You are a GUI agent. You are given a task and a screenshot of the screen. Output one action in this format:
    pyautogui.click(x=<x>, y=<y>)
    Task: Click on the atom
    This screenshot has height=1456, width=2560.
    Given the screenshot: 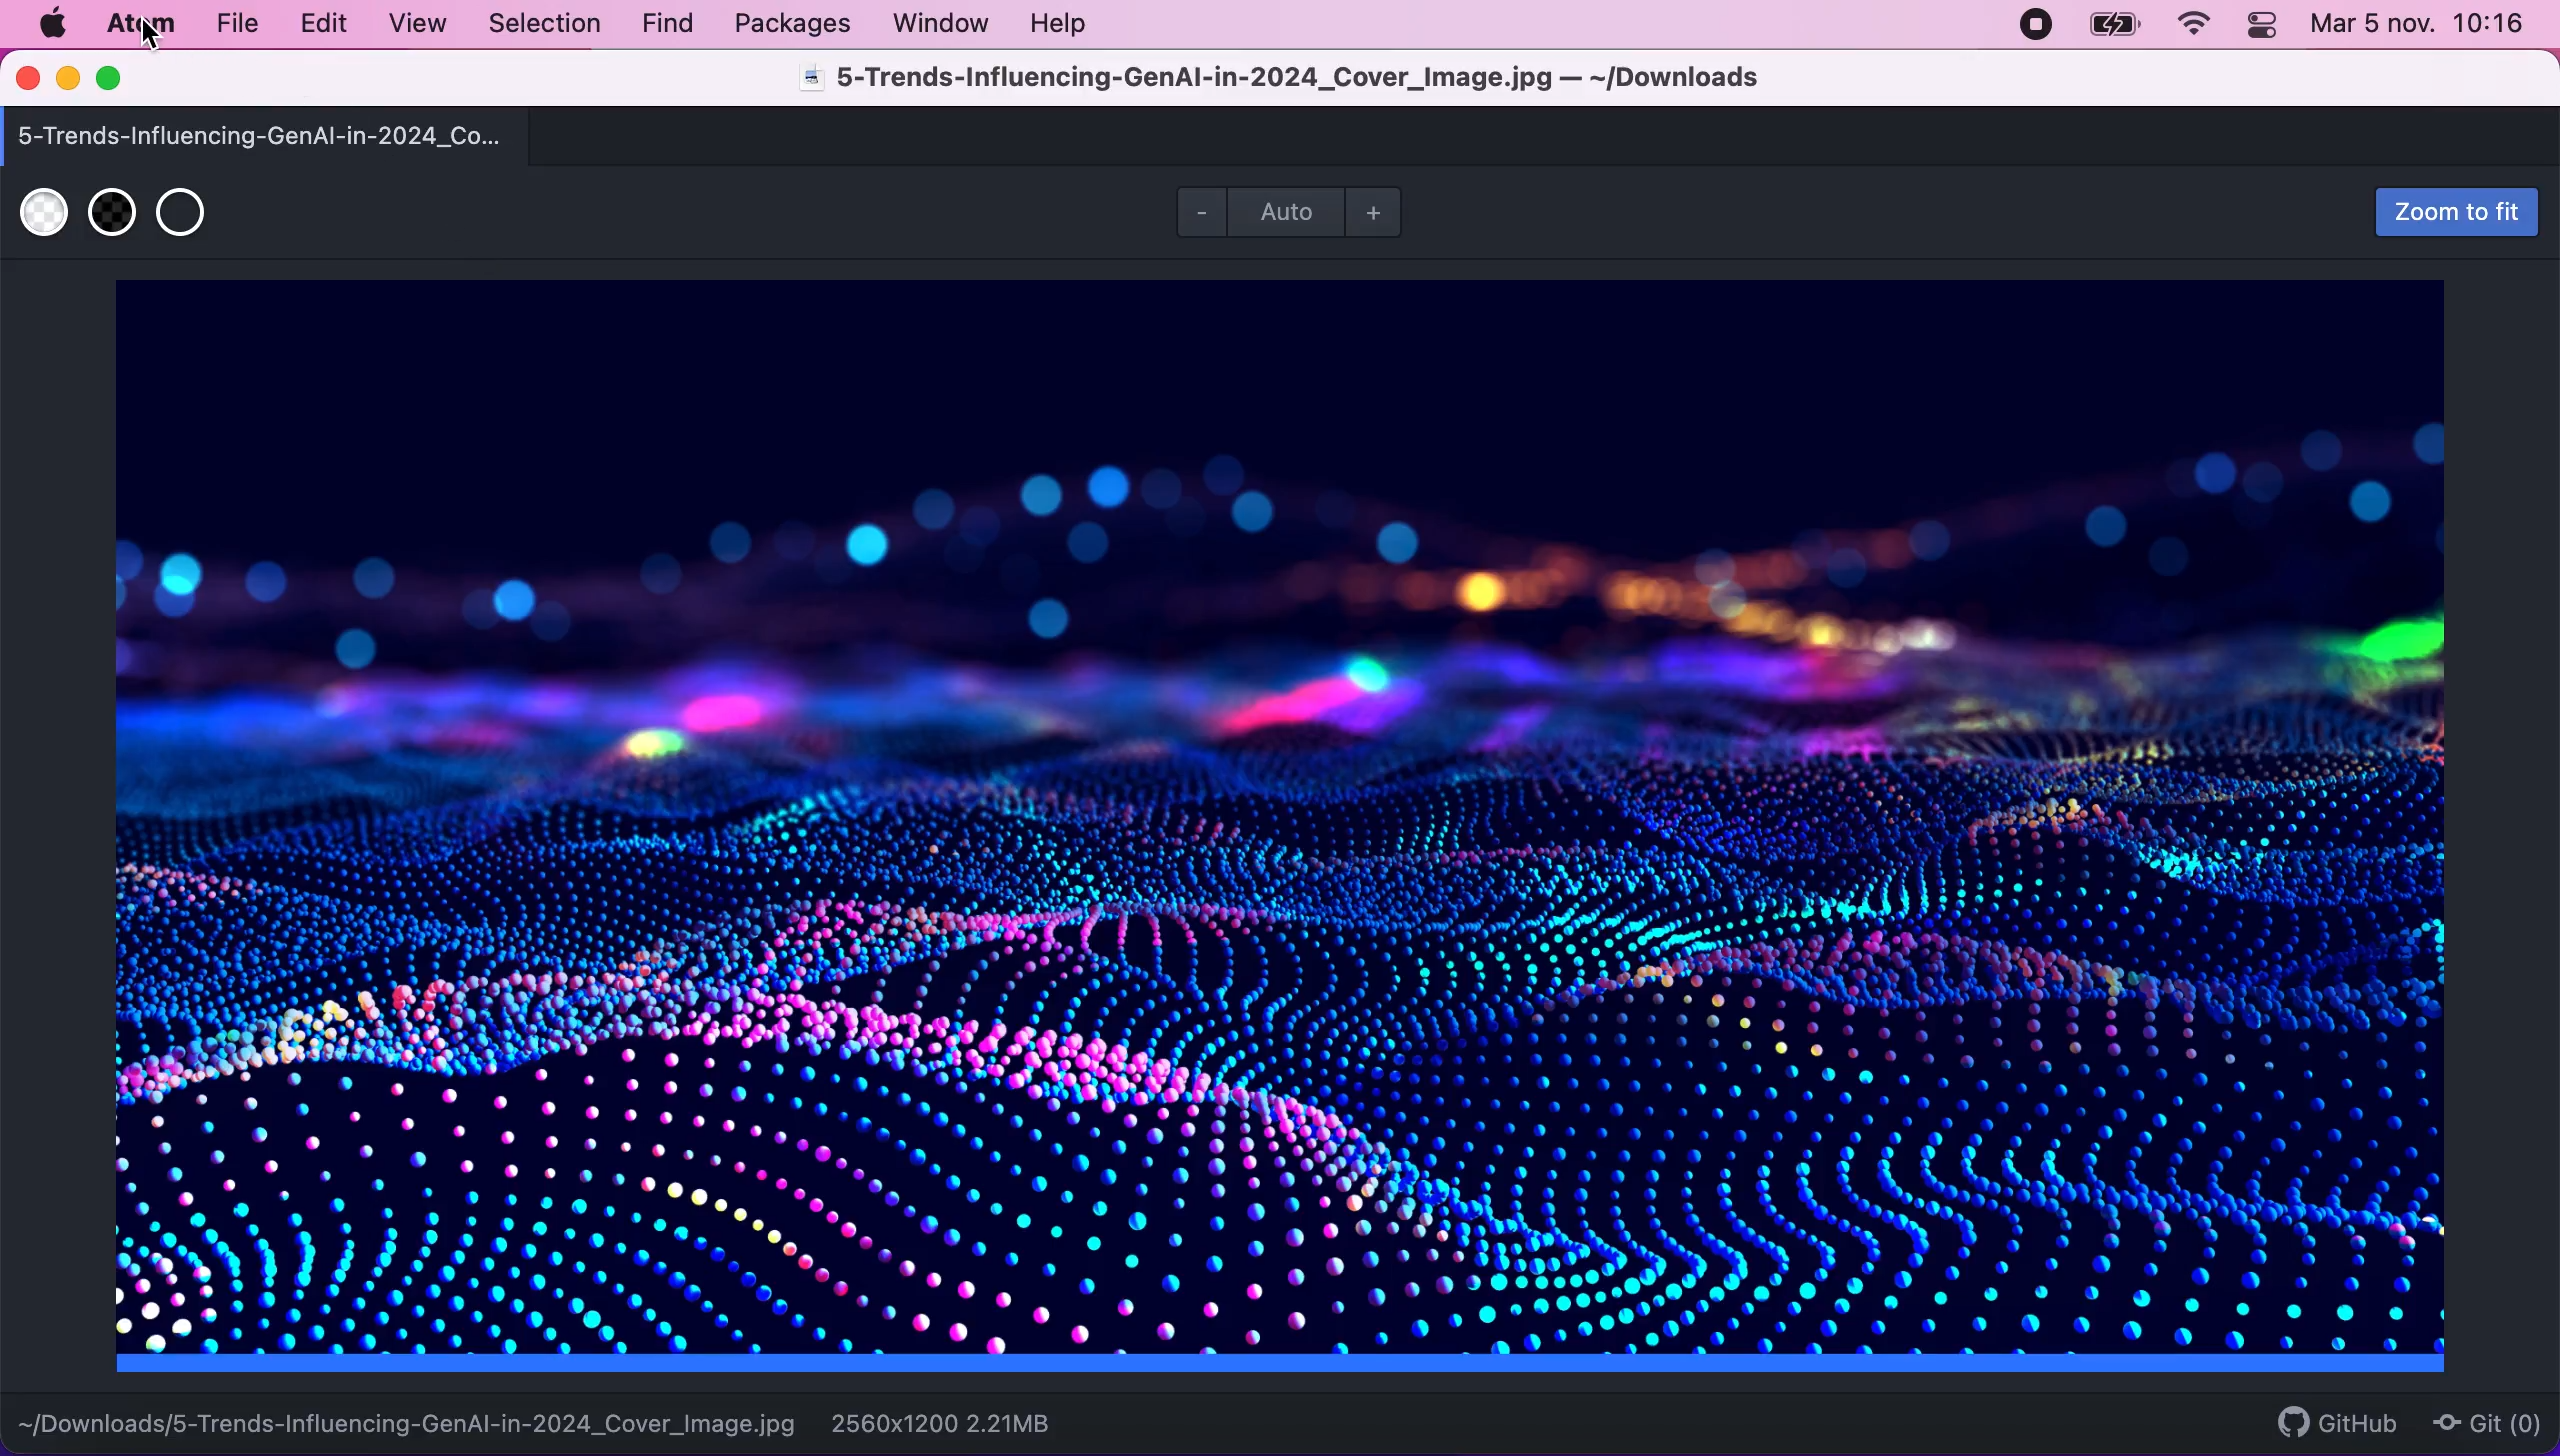 What is the action you would take?
    pyautogui.click(x=139, y=23)
    